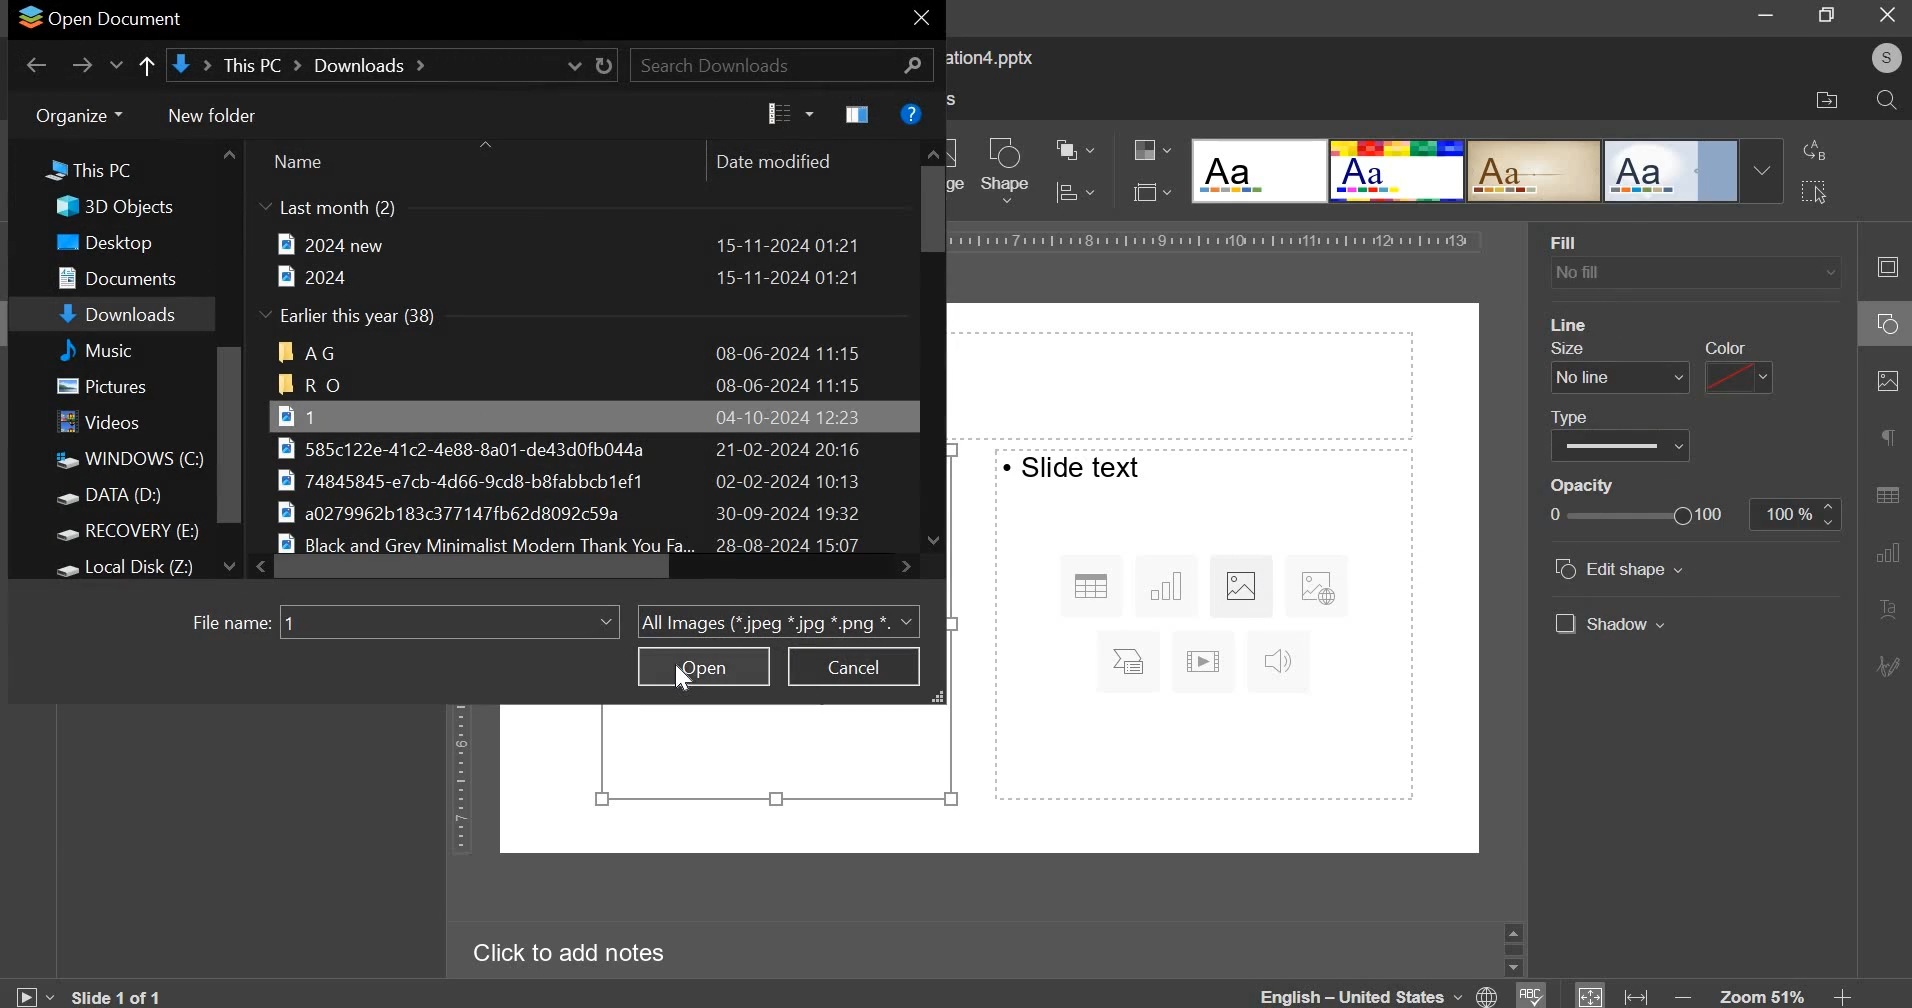 The width and height of the screenshot is (1912, 1008). Describe the element at coordinates (104, 424) in the screenshot. I see `videos` at that location.